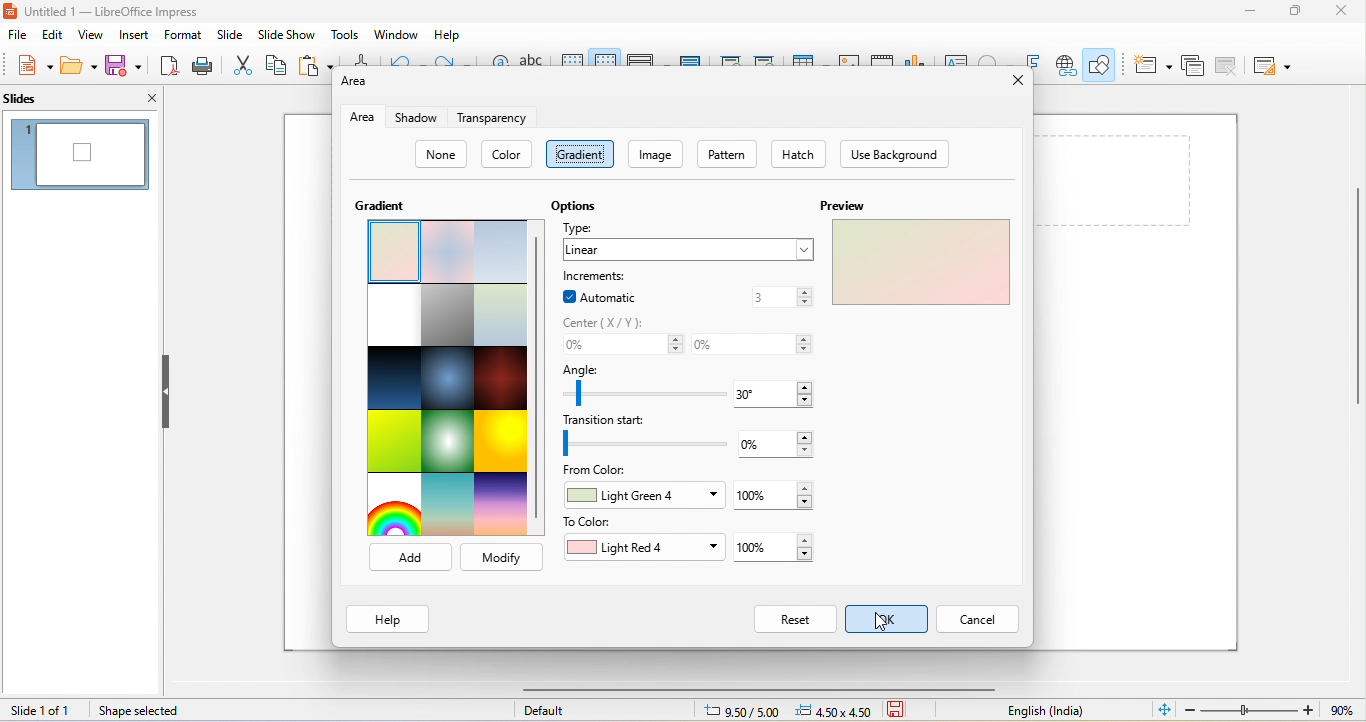 The width and height of the screenshot is (1366, 722). Describe the element at coordinates (886, 615) in the screenshot. I see `ok` at that location.